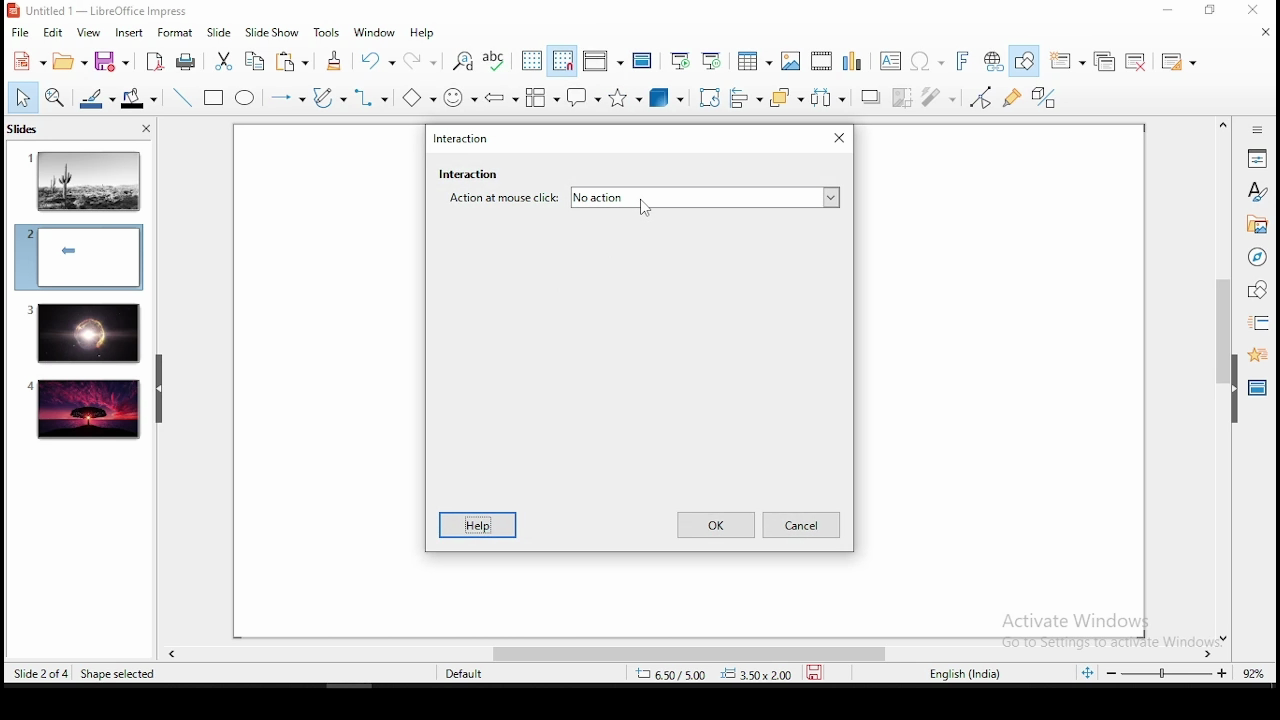 The width and height of the screenshot is (1280, 720). Describe the element at coordinates (110, 61) in the screenshot. I see `save` at that location.